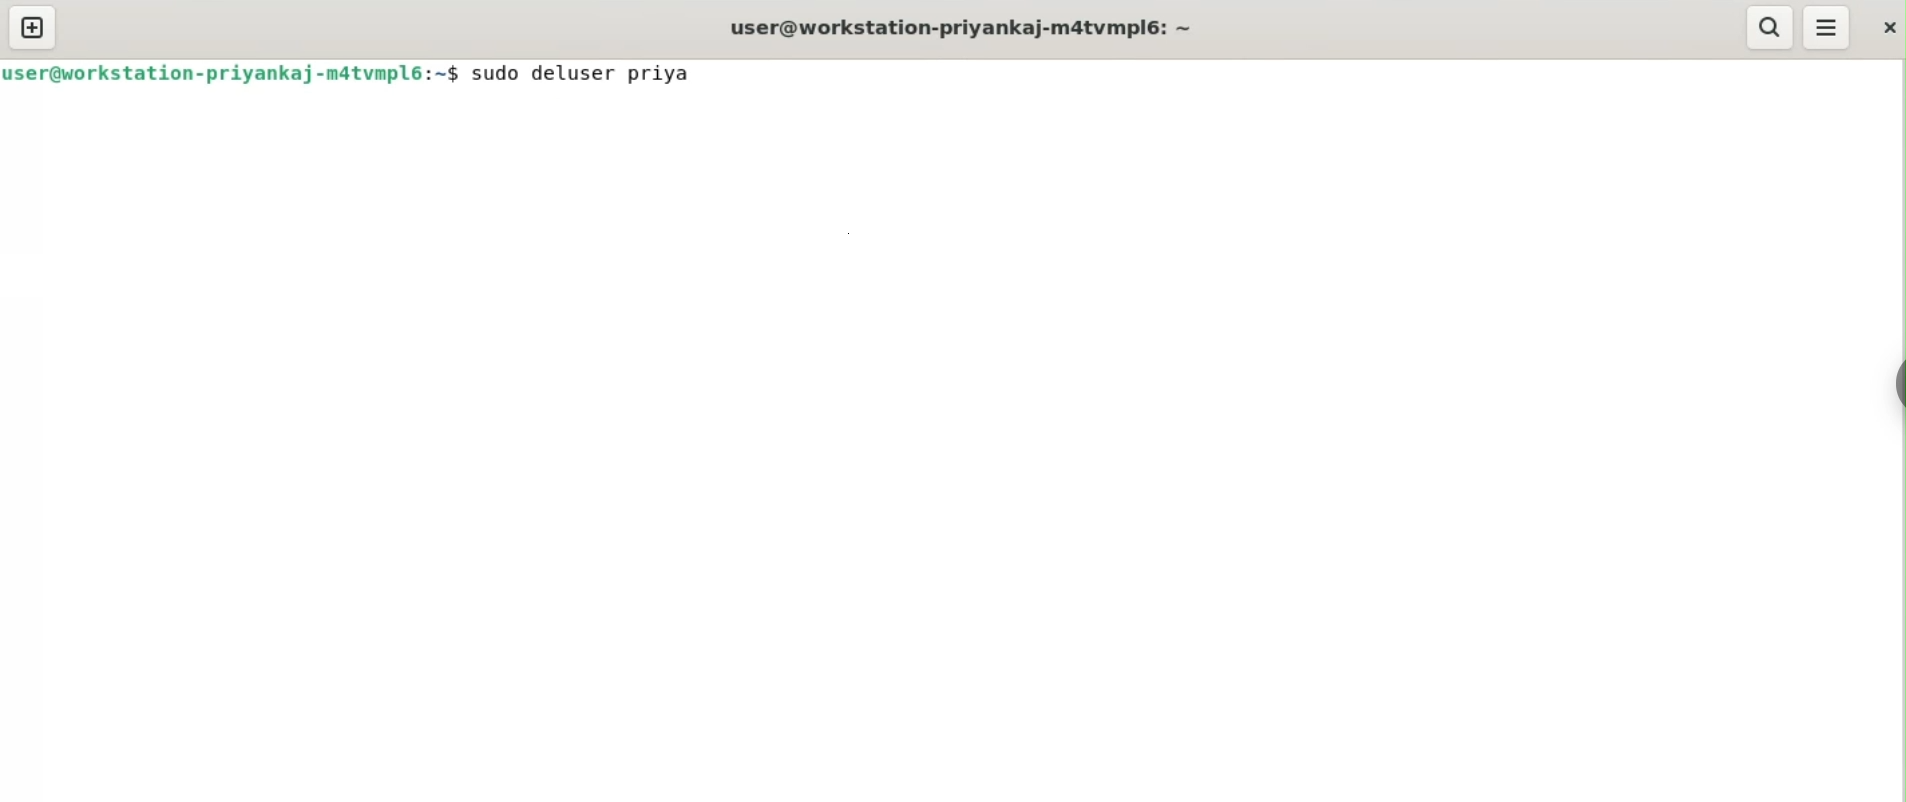  What do you see at coordinates (575, 78) in the screenshot?
I see `$ sudo deluser priya` at bounding box center [575, 78].